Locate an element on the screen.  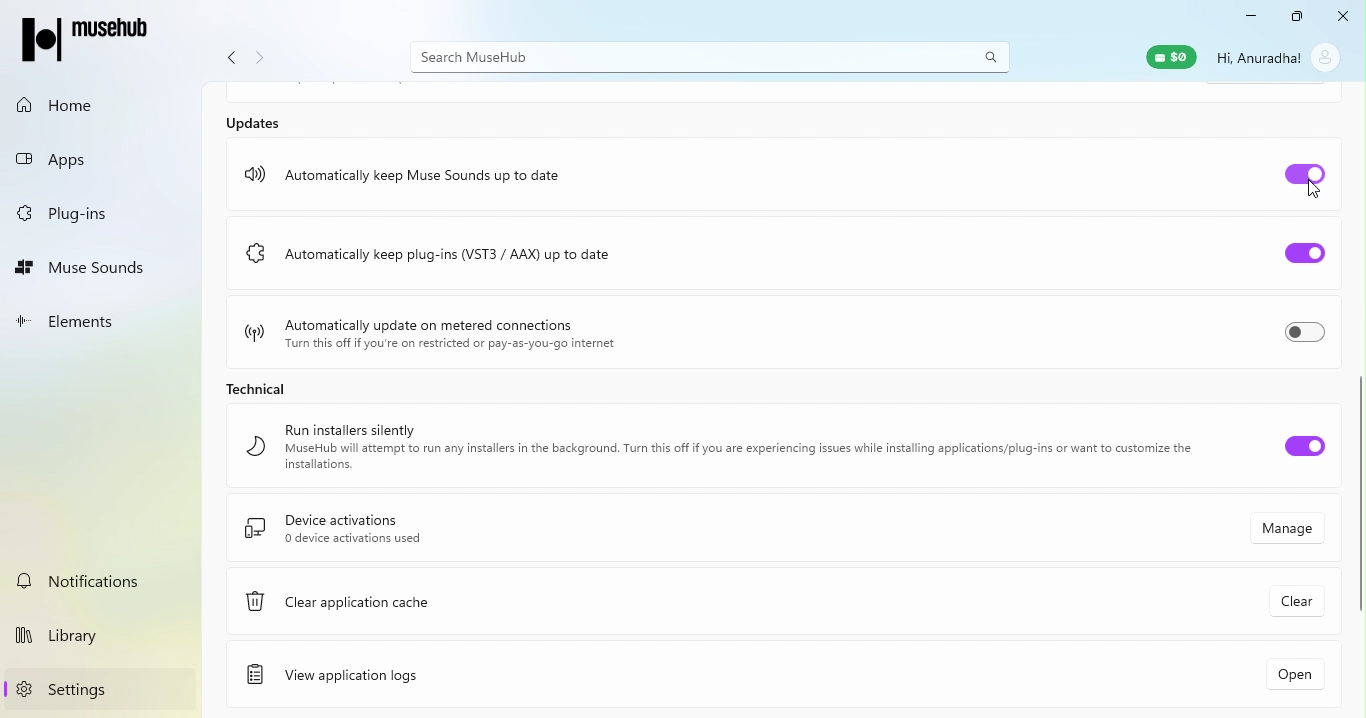
Toggle is located at coordinates (1301, 332).